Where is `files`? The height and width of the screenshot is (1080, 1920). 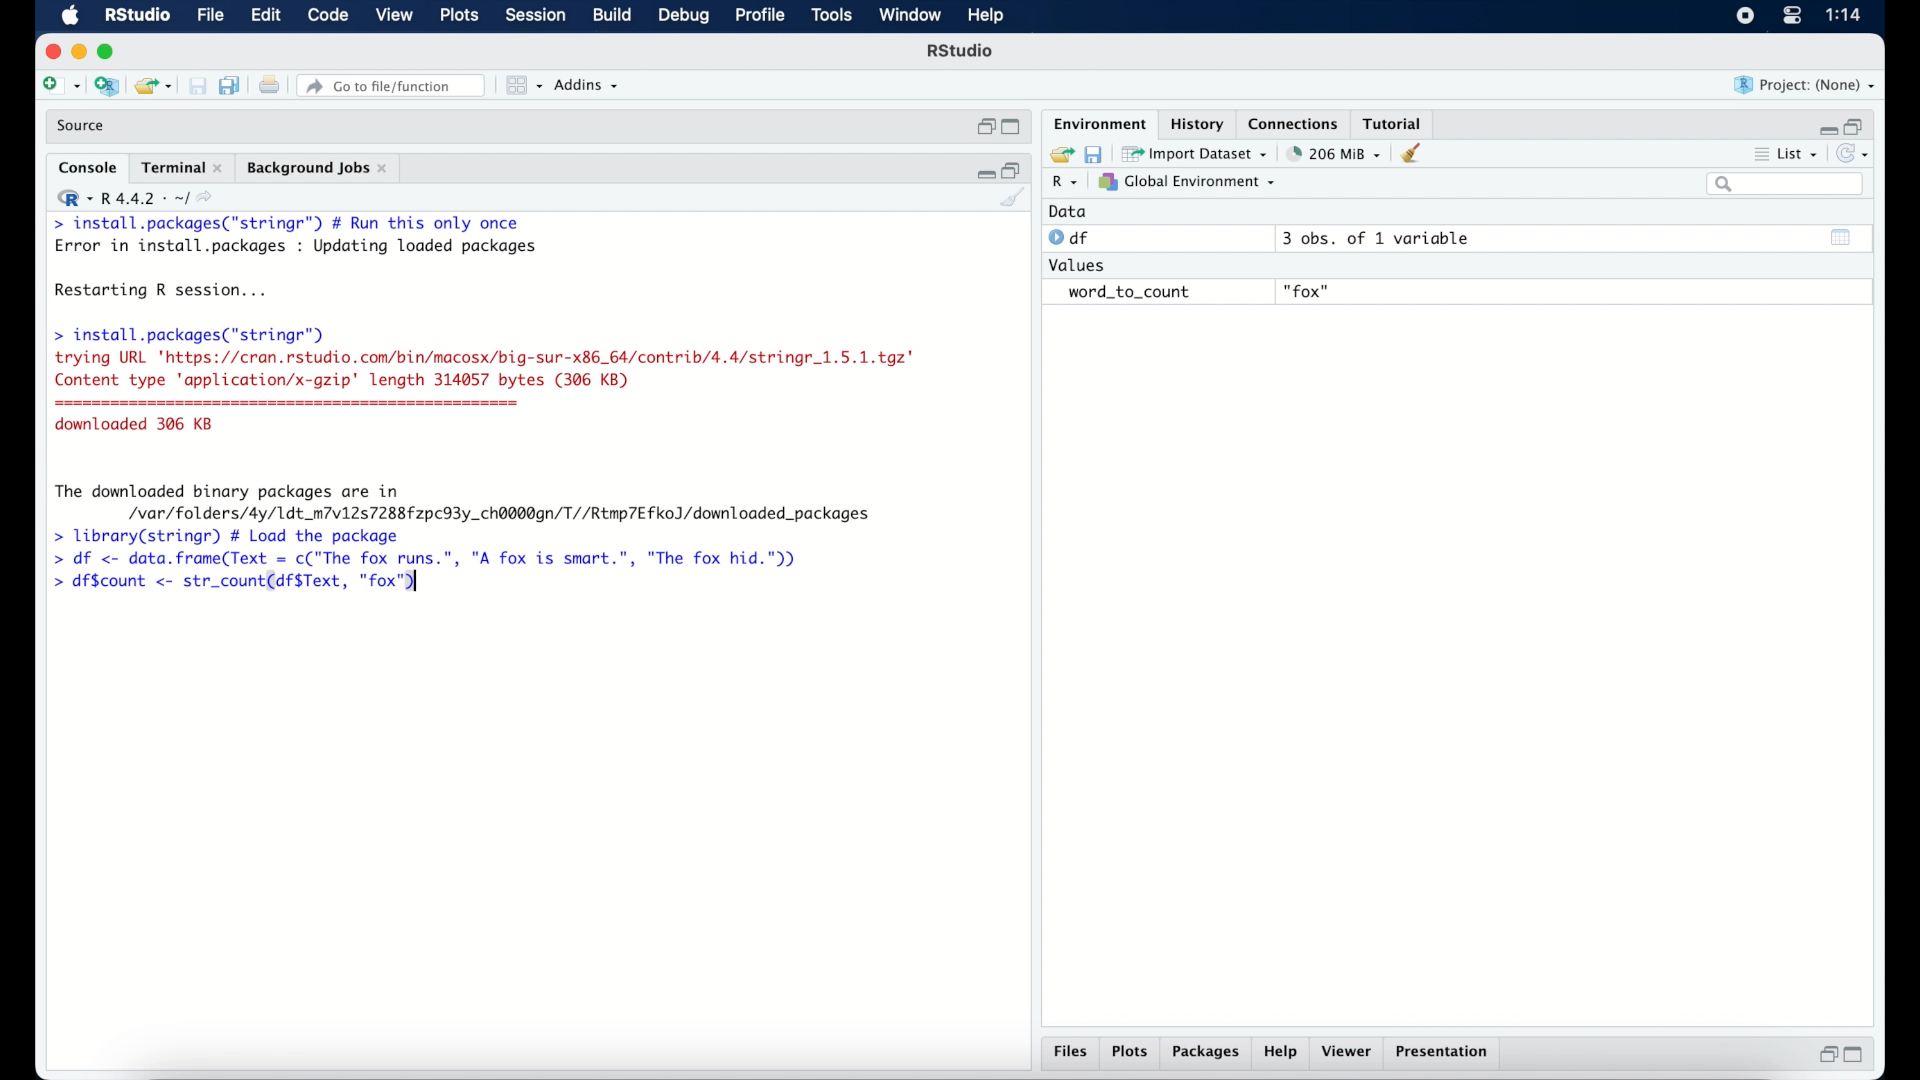 files is located at coordinates (1074, 1052).